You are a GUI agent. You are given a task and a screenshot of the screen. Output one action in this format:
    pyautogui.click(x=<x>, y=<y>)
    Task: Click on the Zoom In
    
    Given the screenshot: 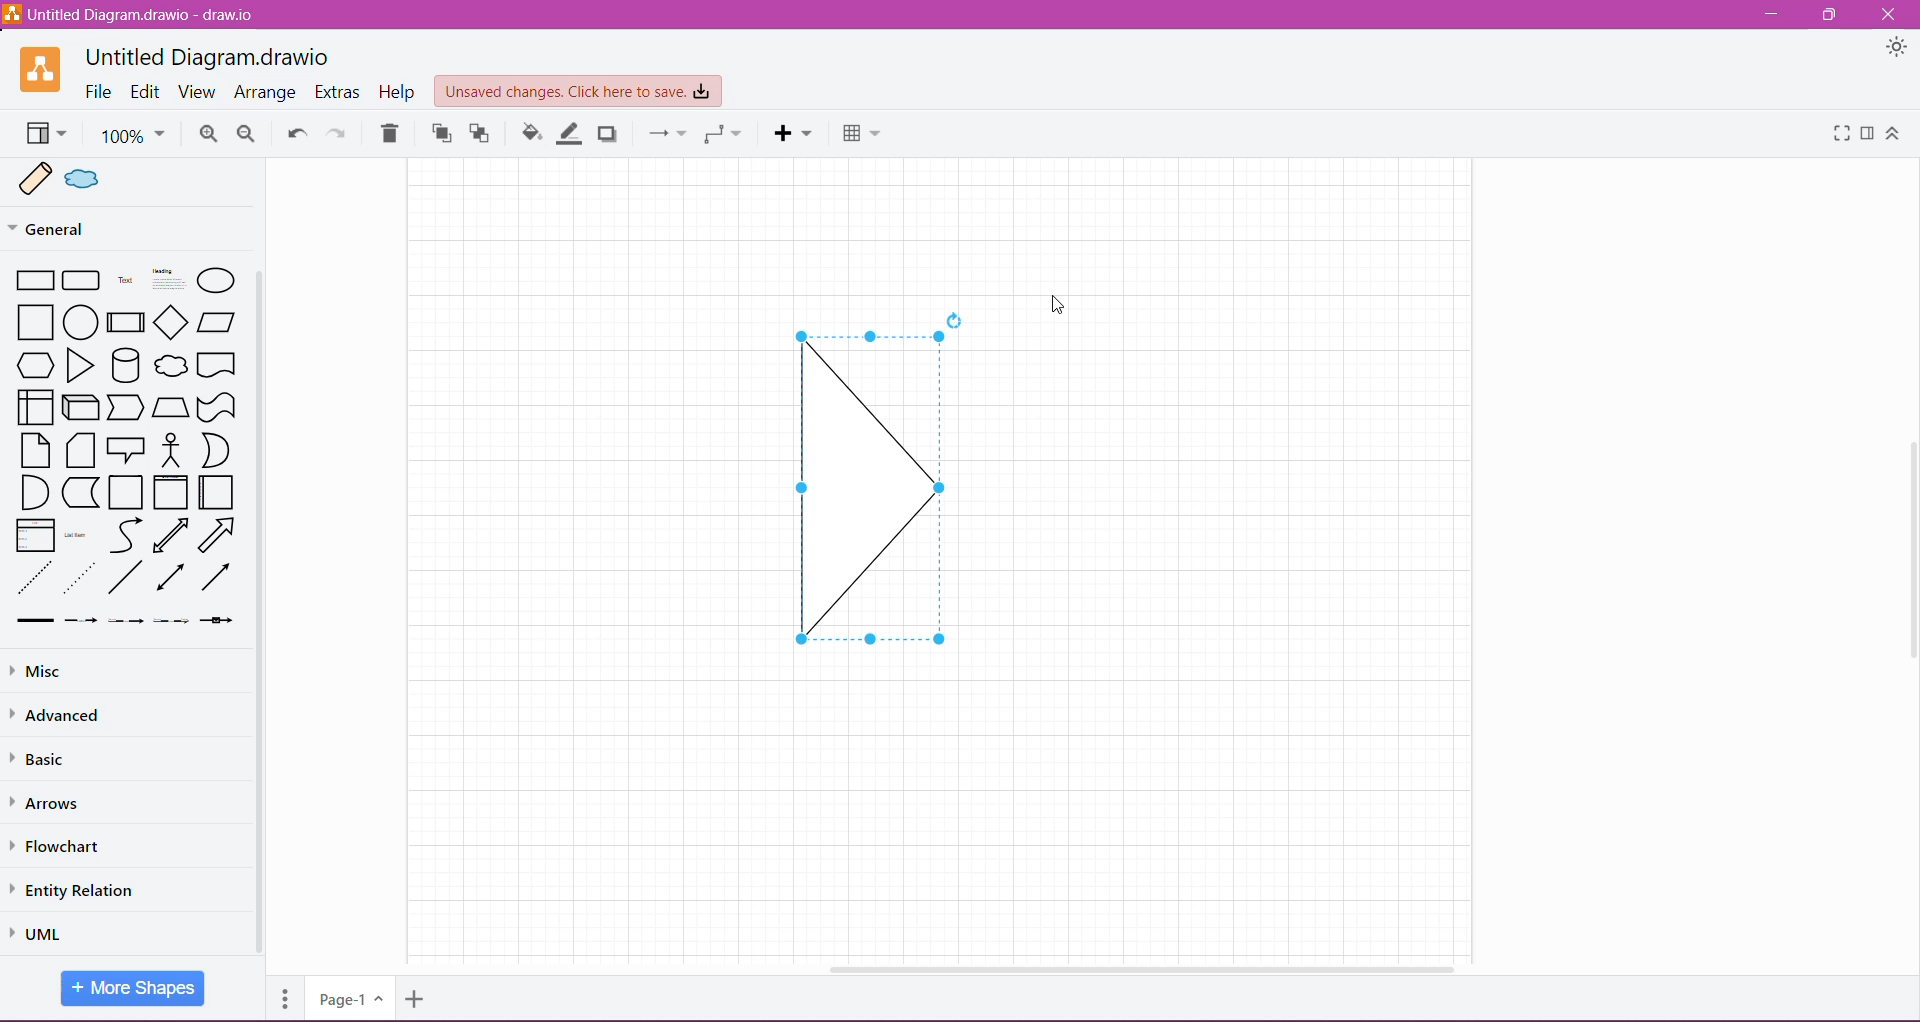 What is the action you would take?
    pyautogui.click(x=208, y=134)
    